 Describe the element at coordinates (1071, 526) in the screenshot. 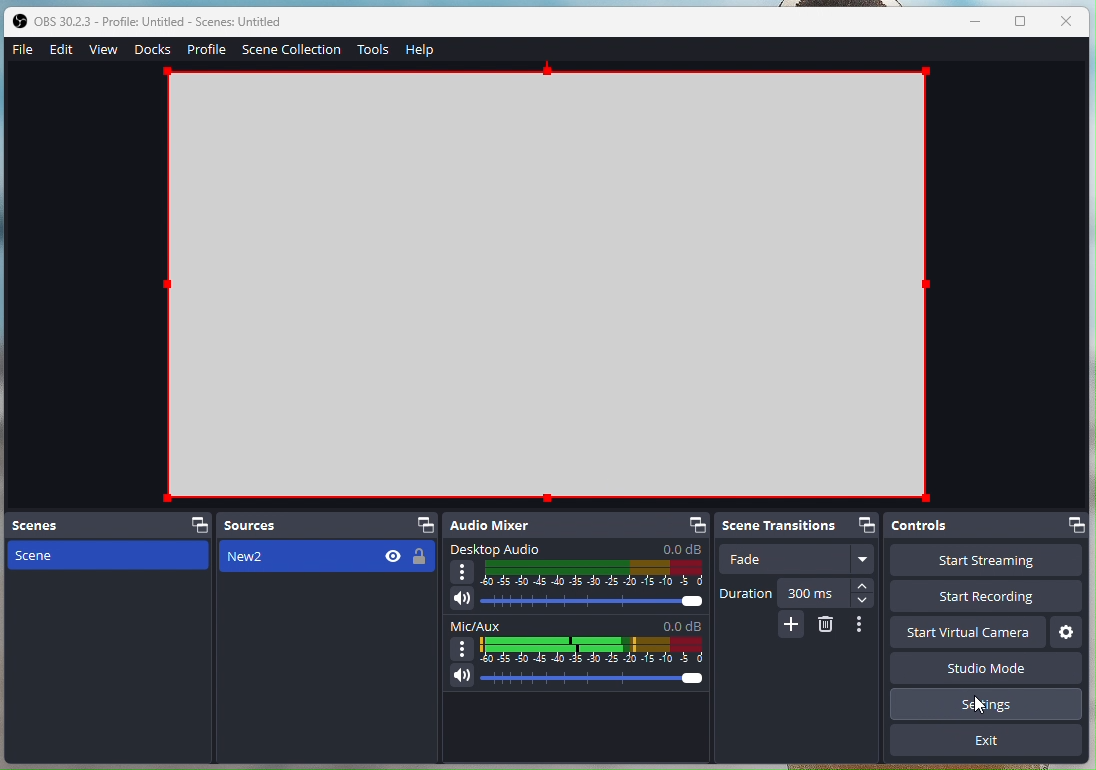

I see `Dock options` at that location.